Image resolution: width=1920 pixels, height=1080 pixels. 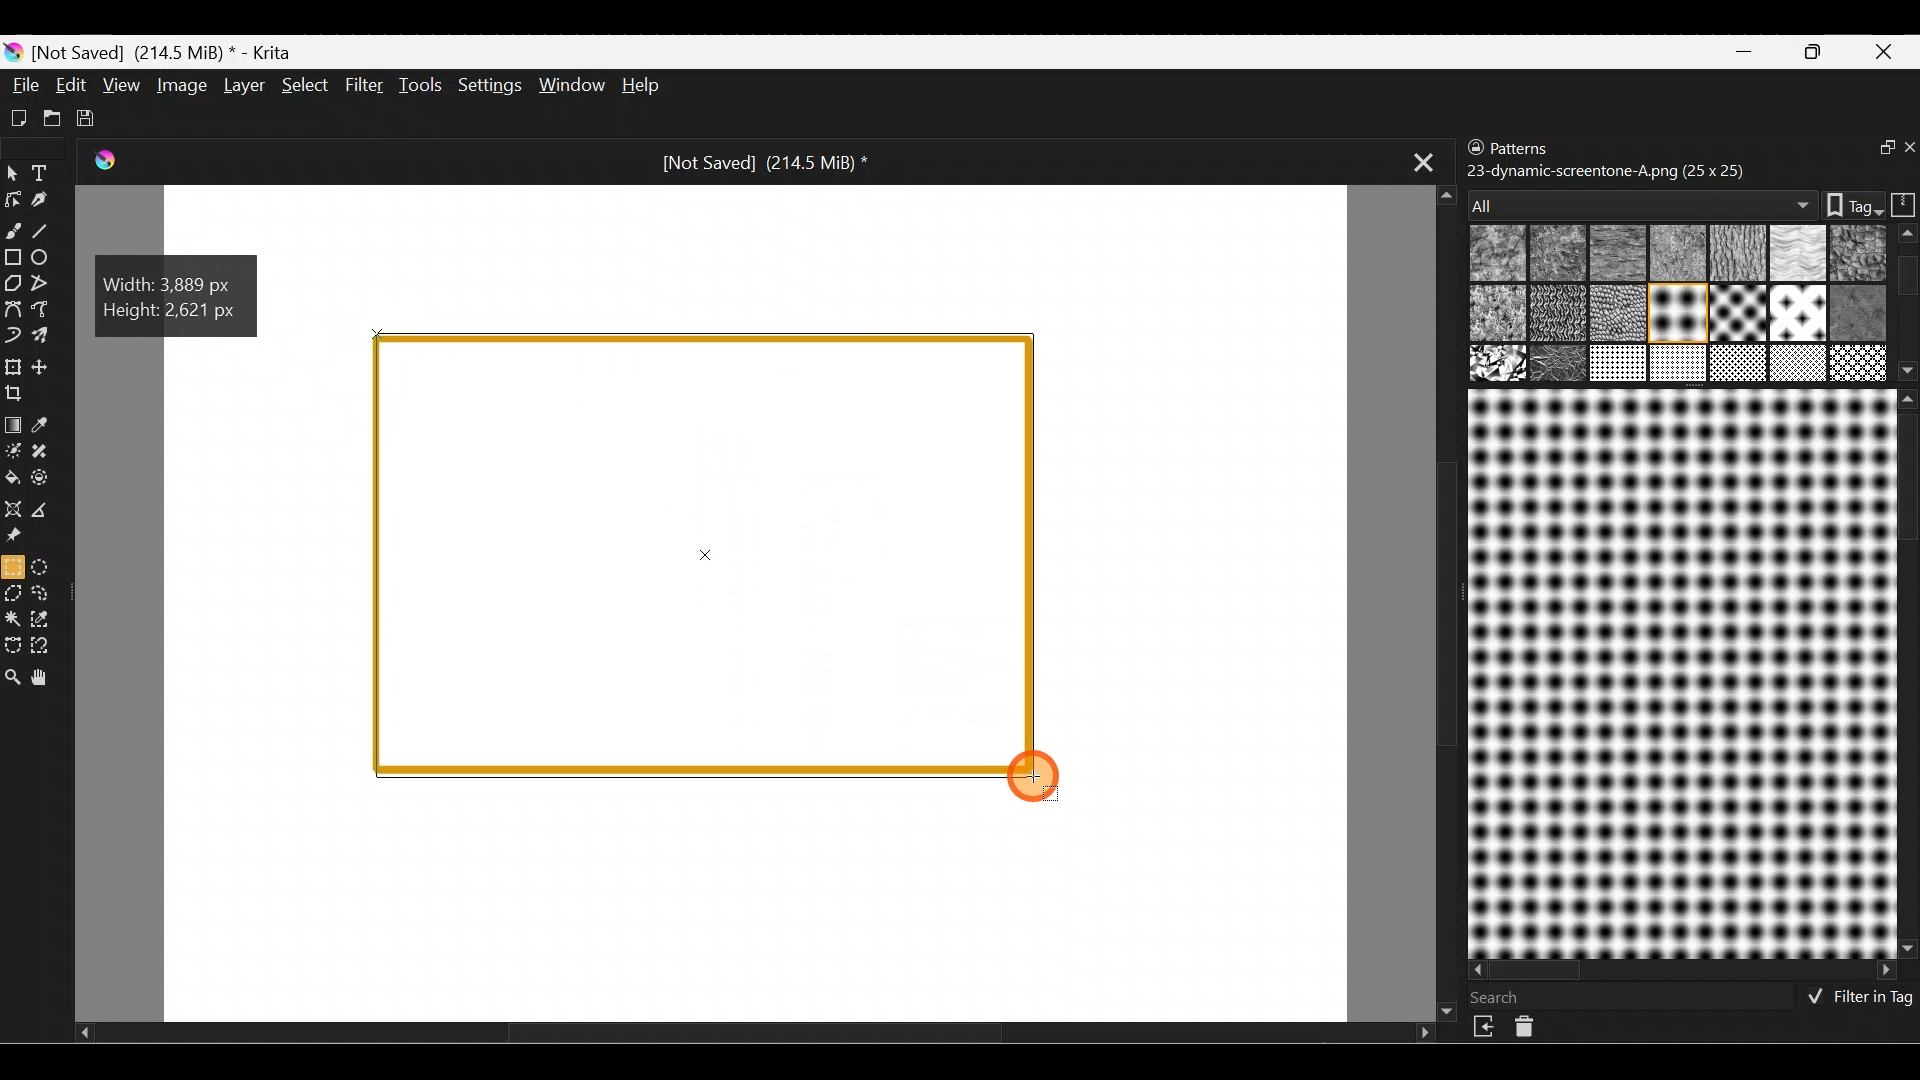 I want to click on 19 texture_vegetal.png, so click(x=1855, y=362).